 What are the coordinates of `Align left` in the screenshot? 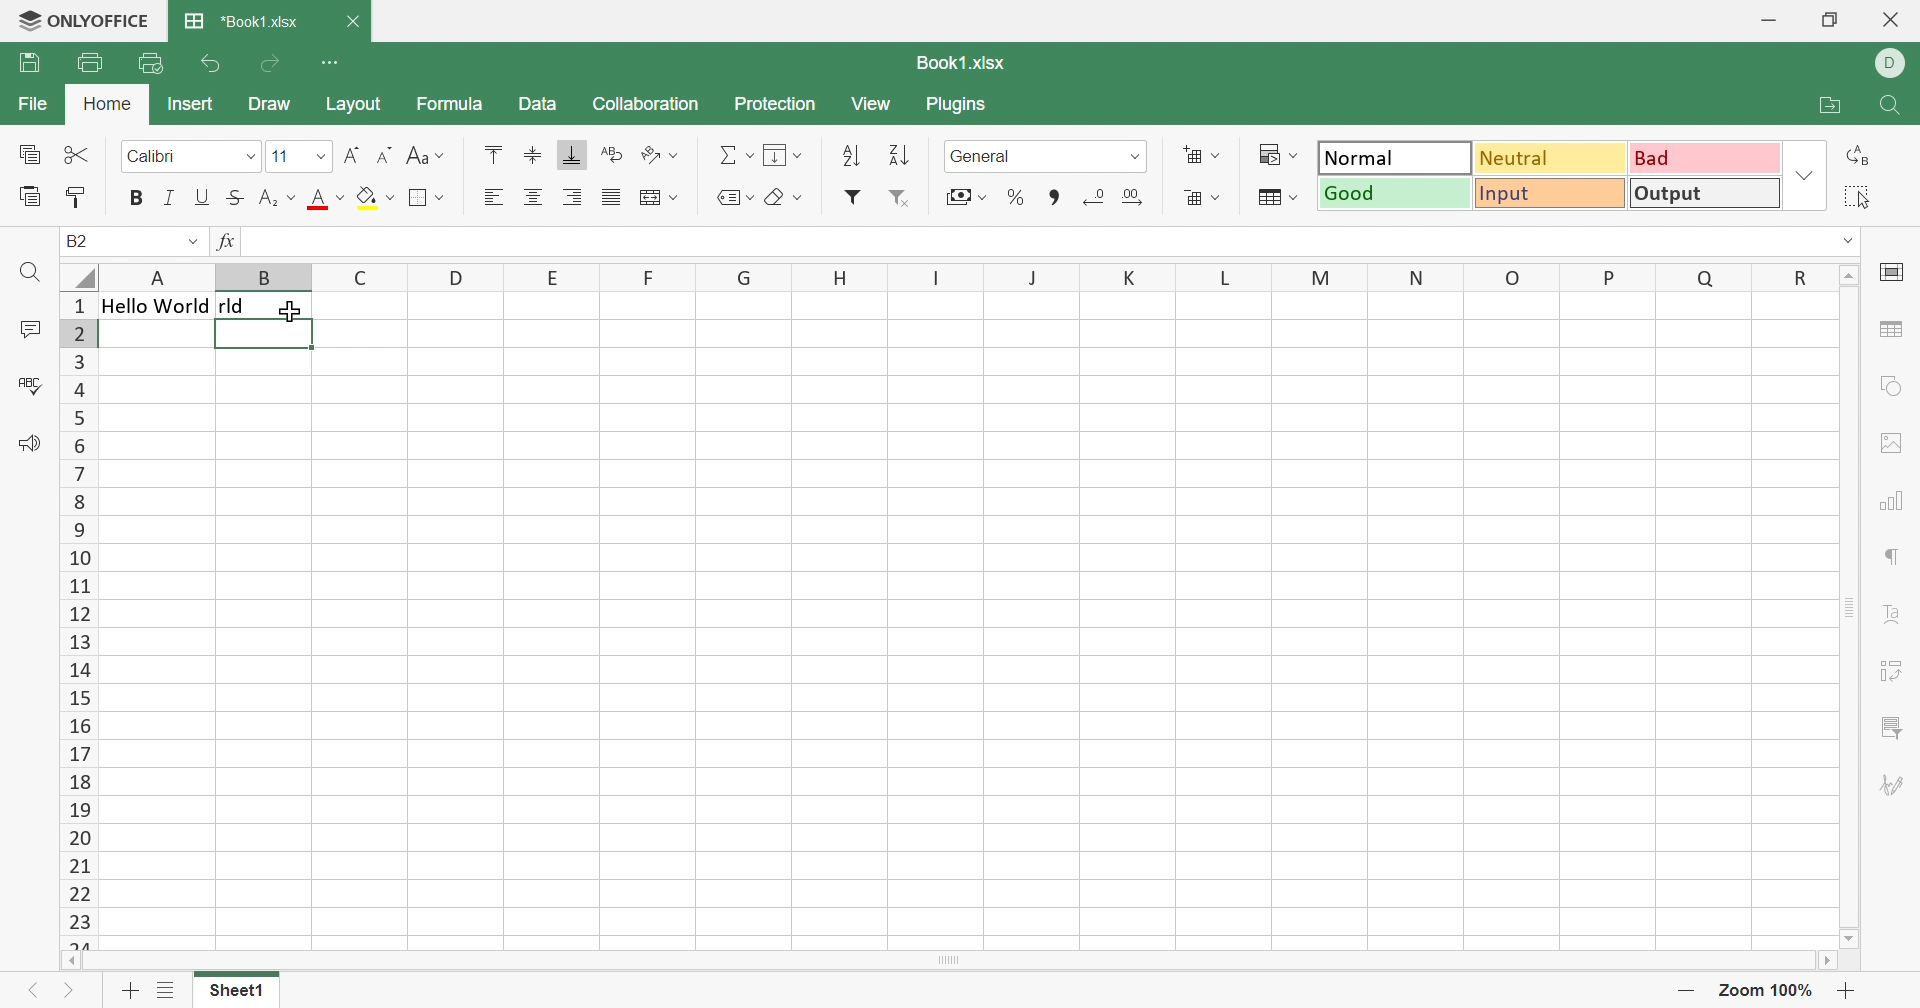 It's located at (496, 195).